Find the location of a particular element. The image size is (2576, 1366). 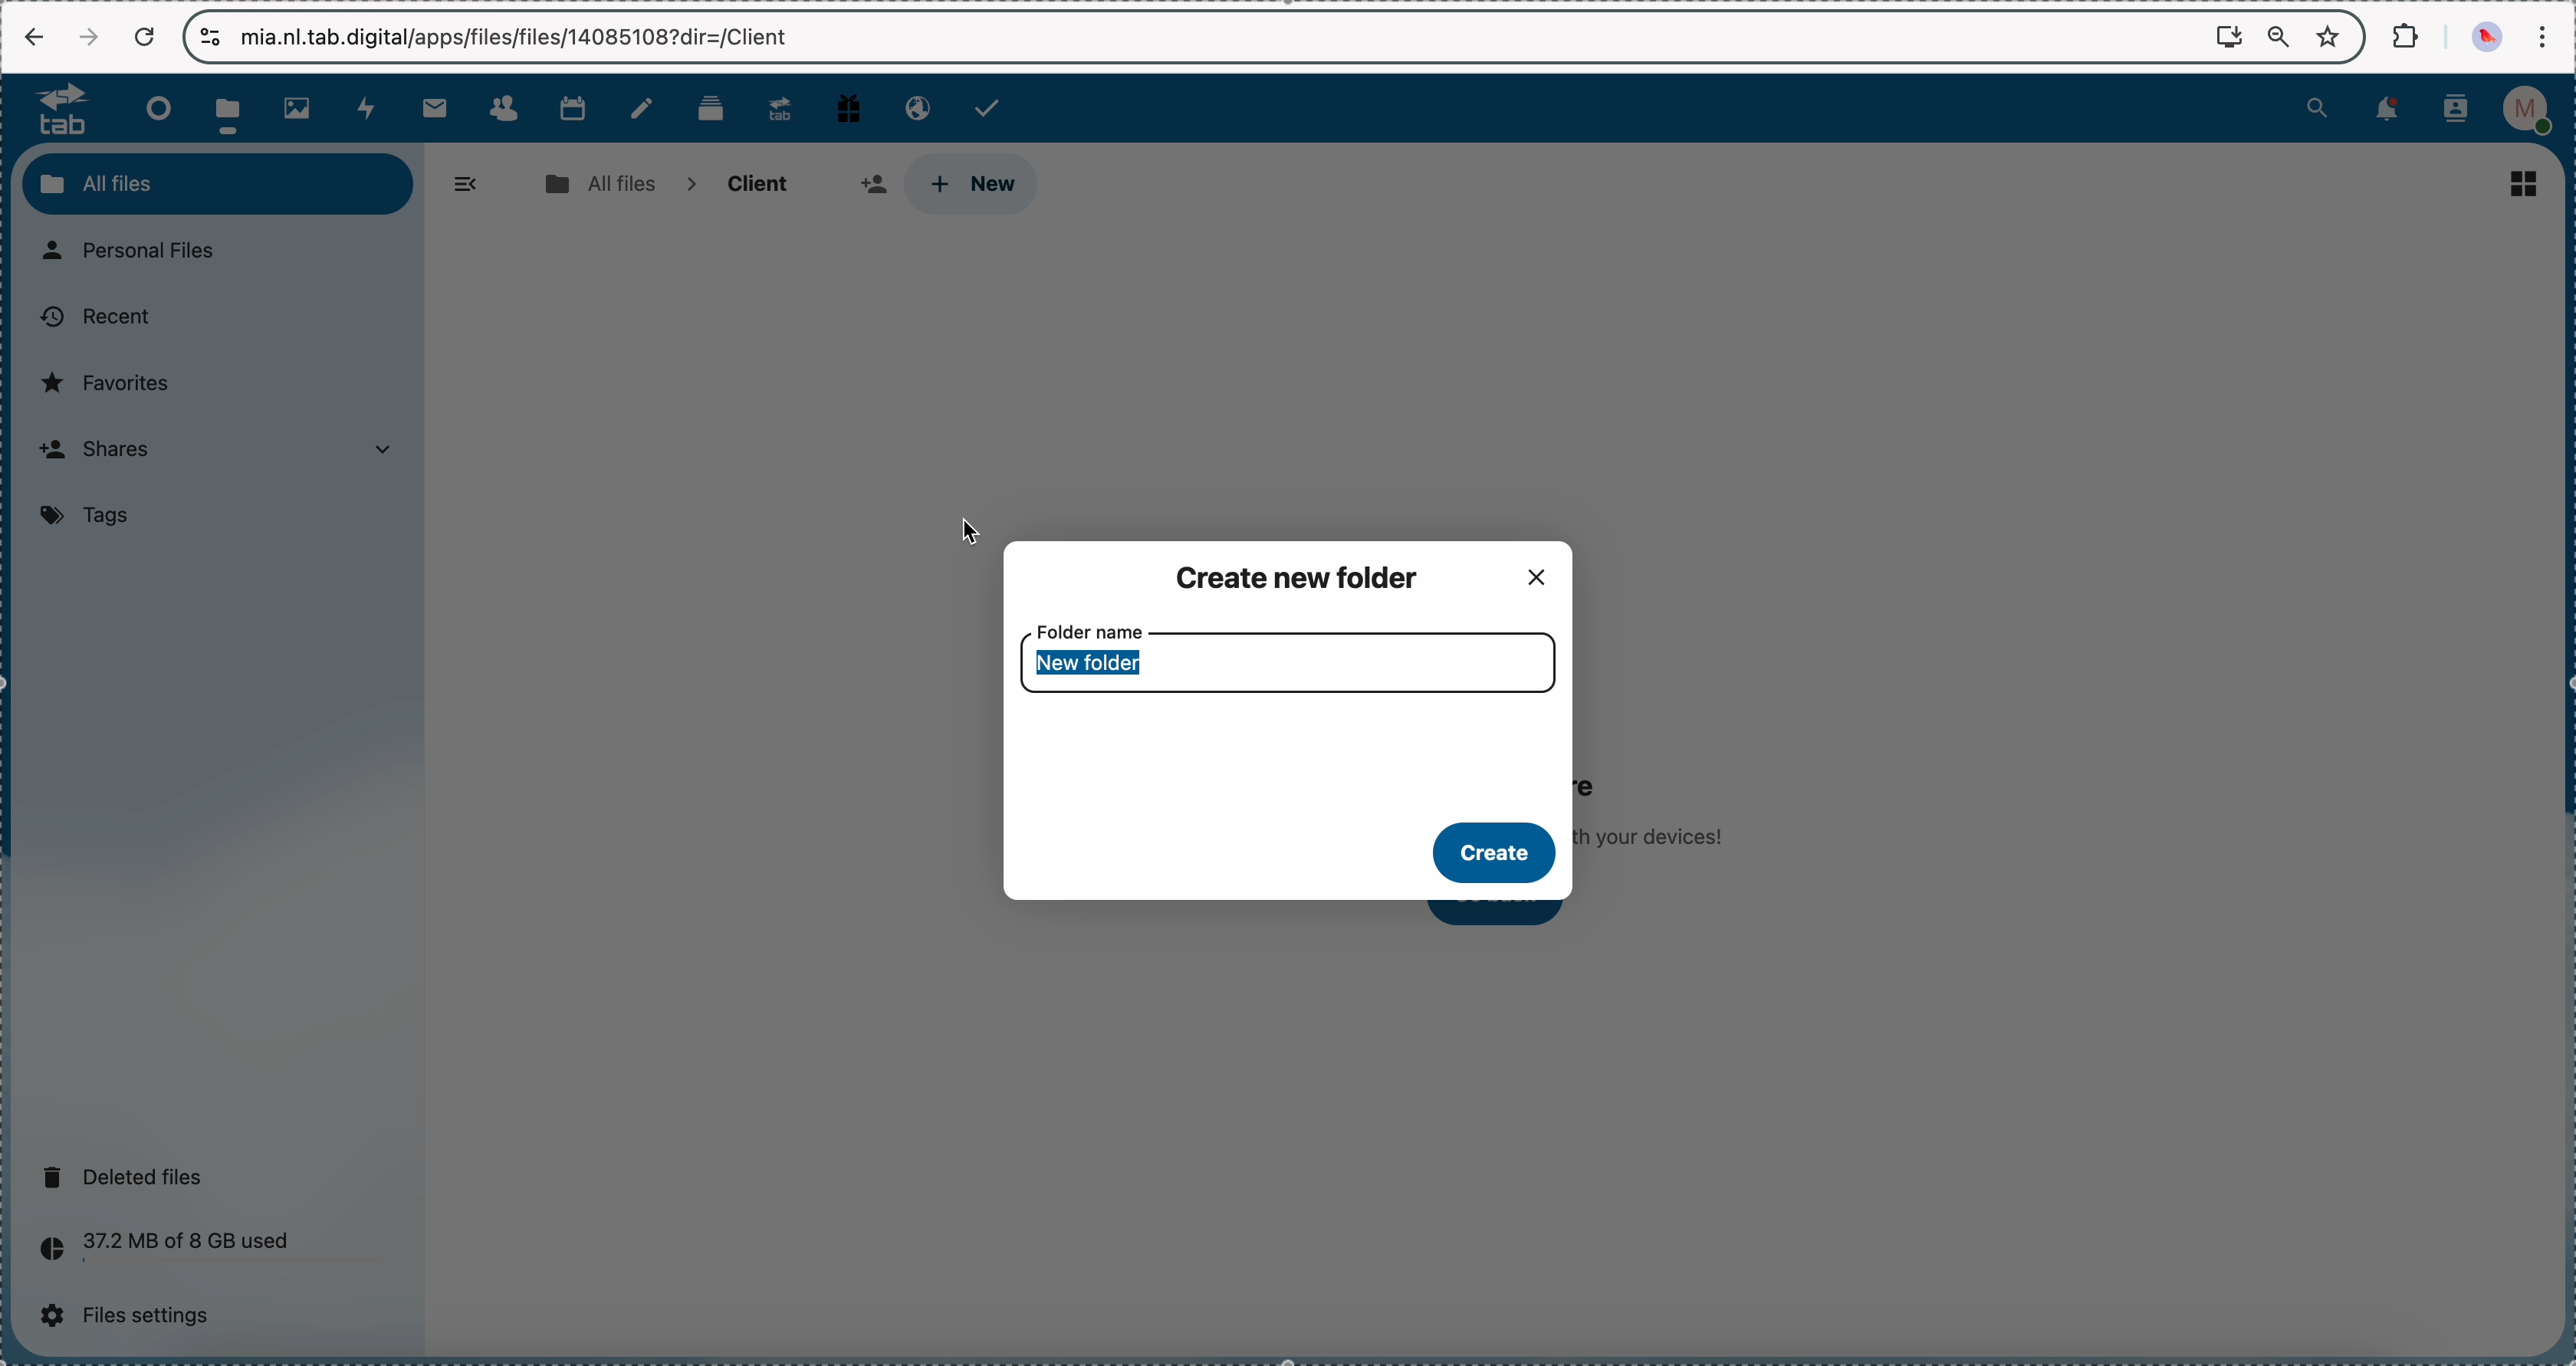

shares is located at coordinates (225, 452).